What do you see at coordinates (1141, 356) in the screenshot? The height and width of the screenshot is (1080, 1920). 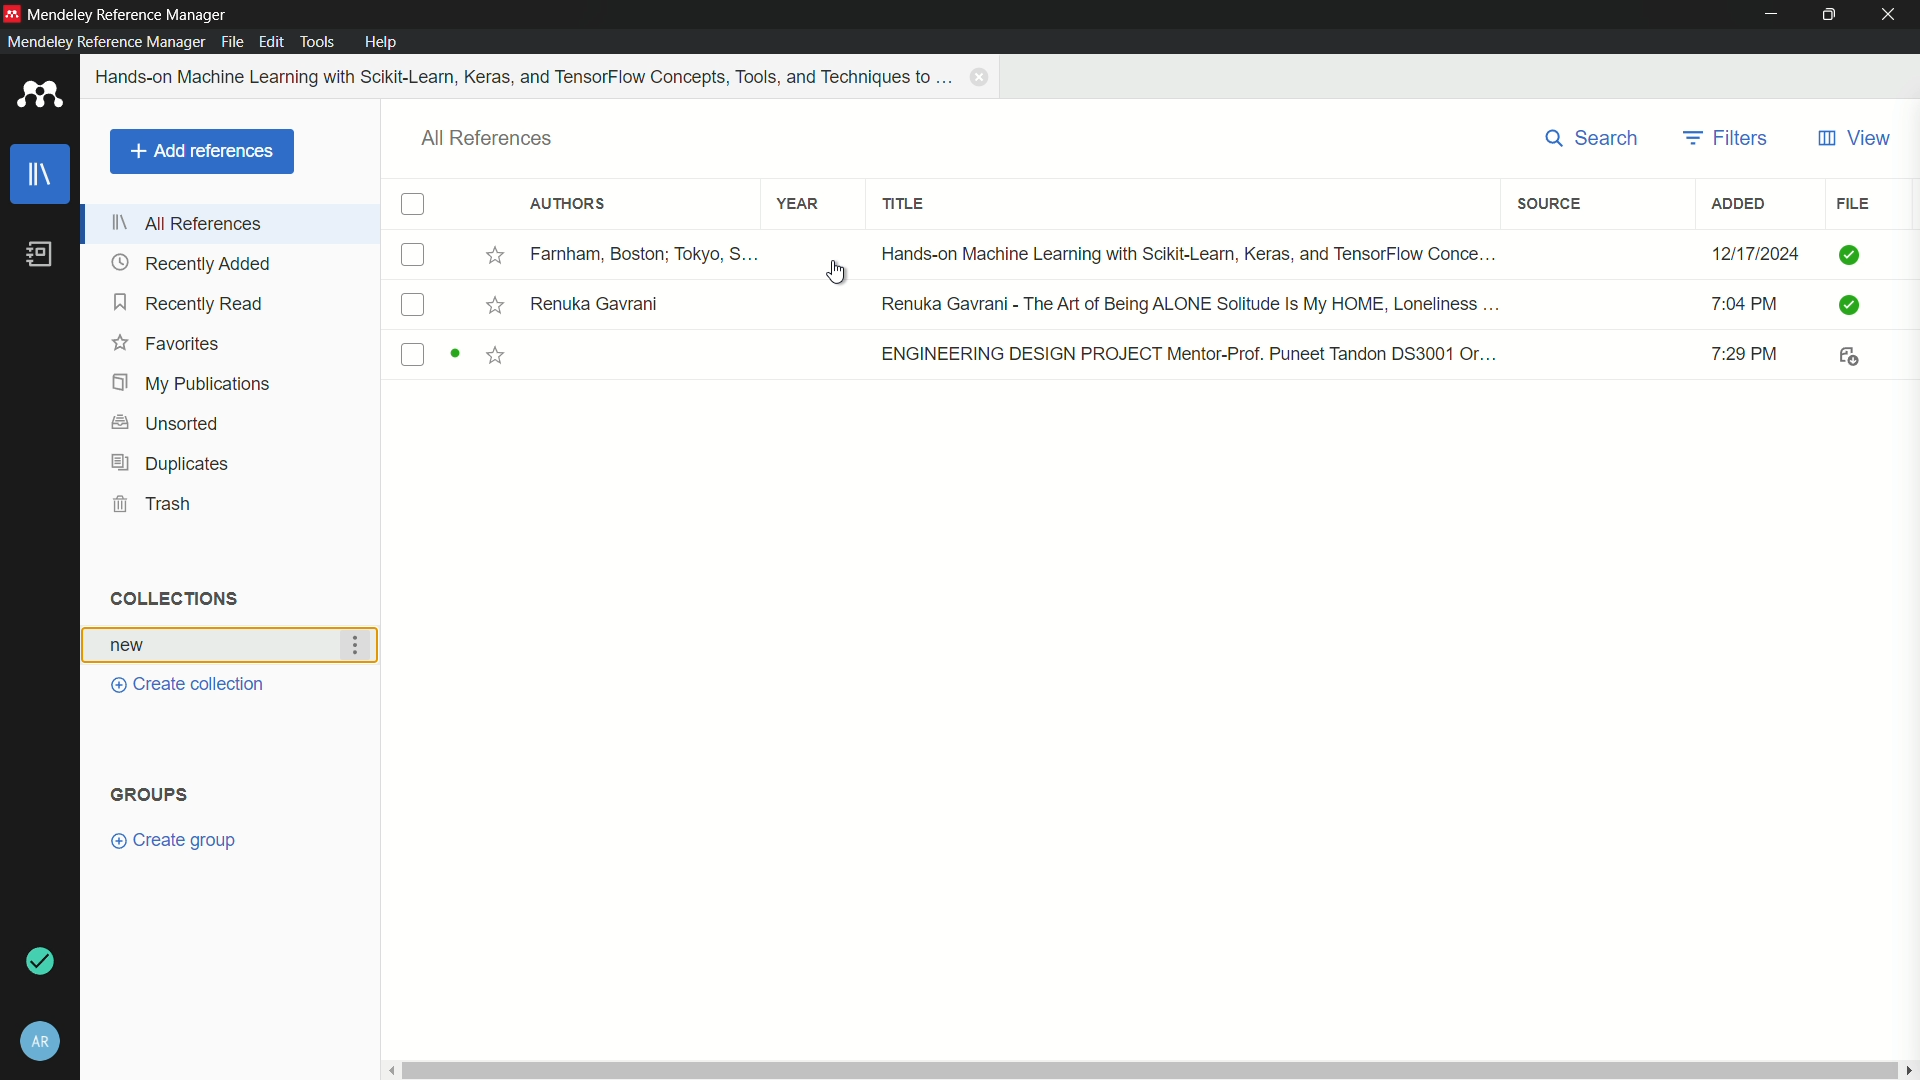 I see `book-3` at bounding box center [1141, 356].